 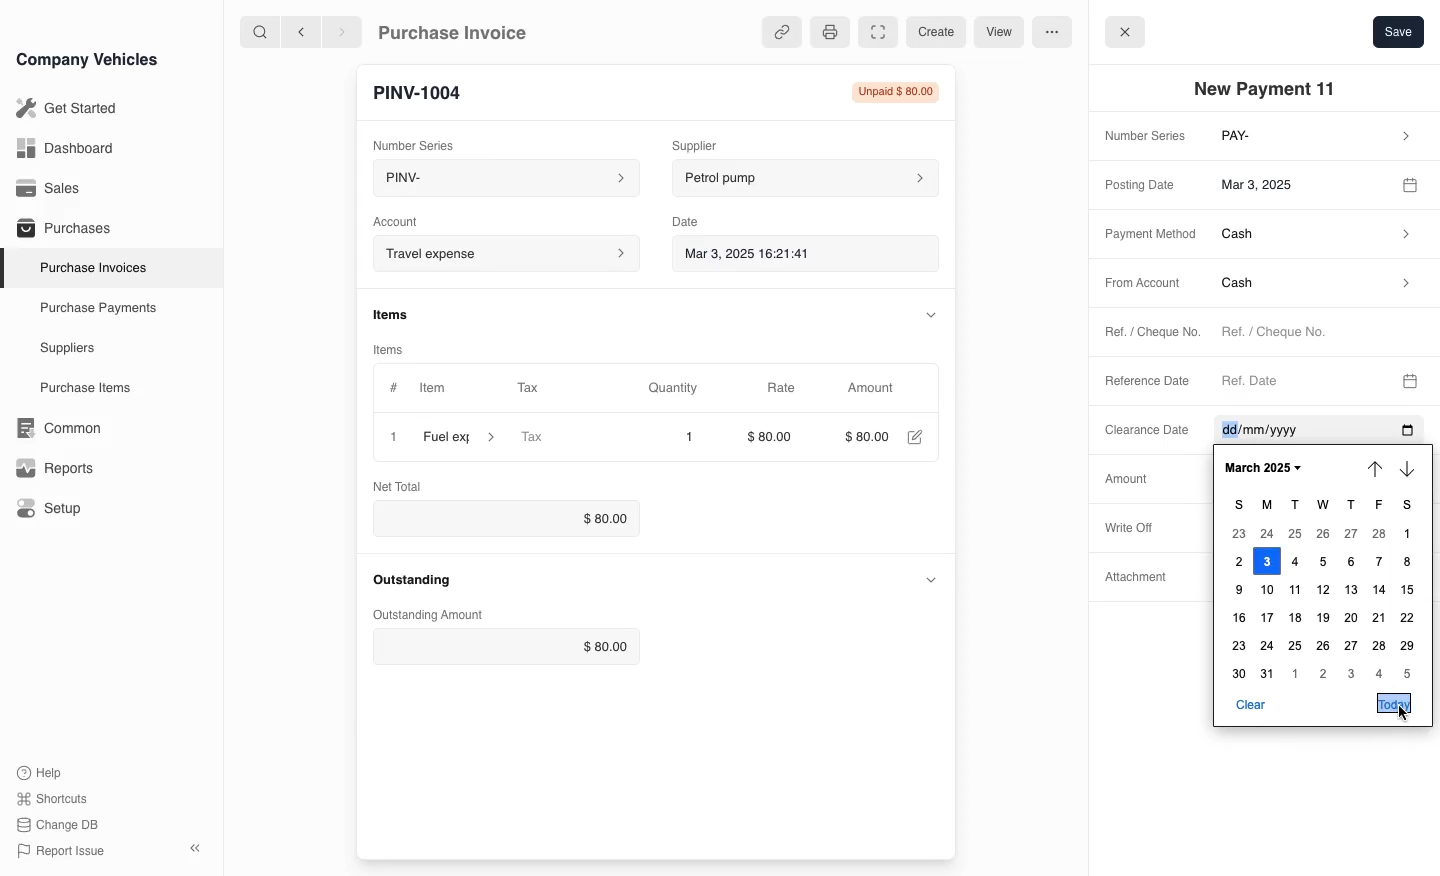 I want to click on calender, so click(x=1411, y=378).